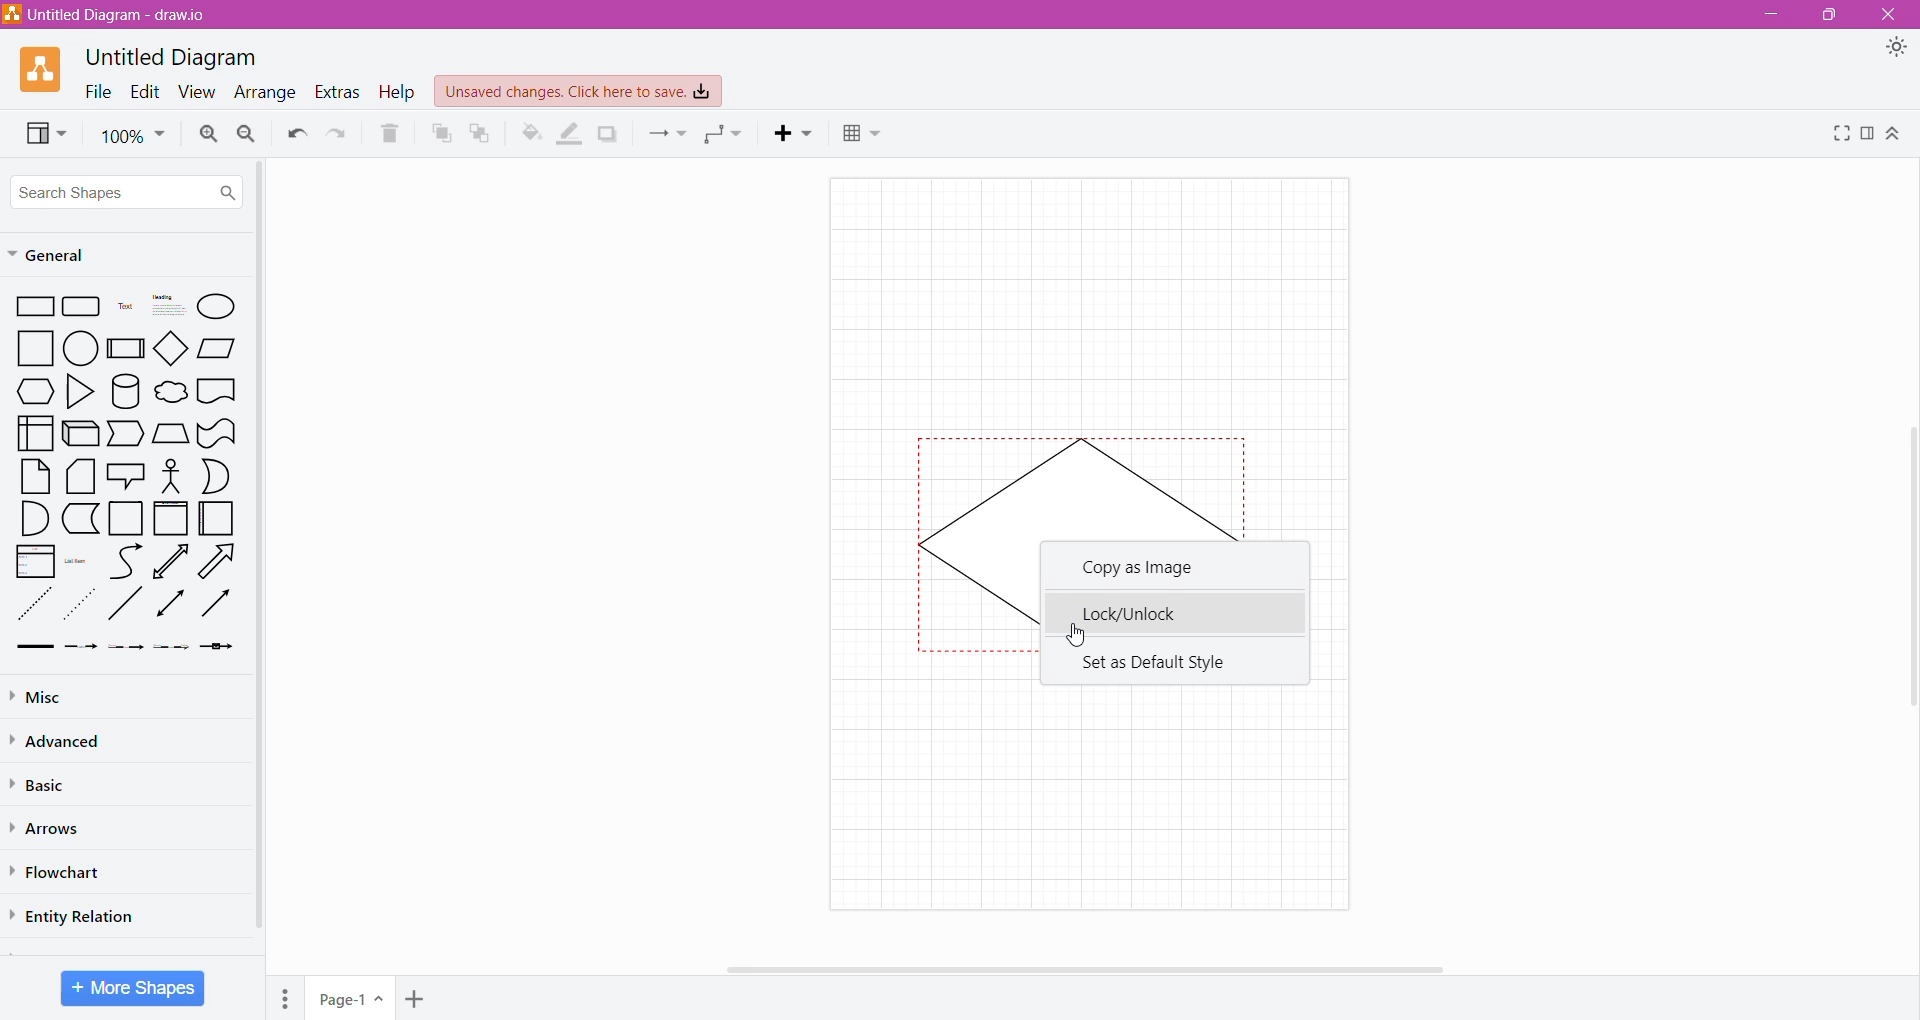  Describe the element at coordinates (295, 134) in the screenshot. I see `Undo` at that location.